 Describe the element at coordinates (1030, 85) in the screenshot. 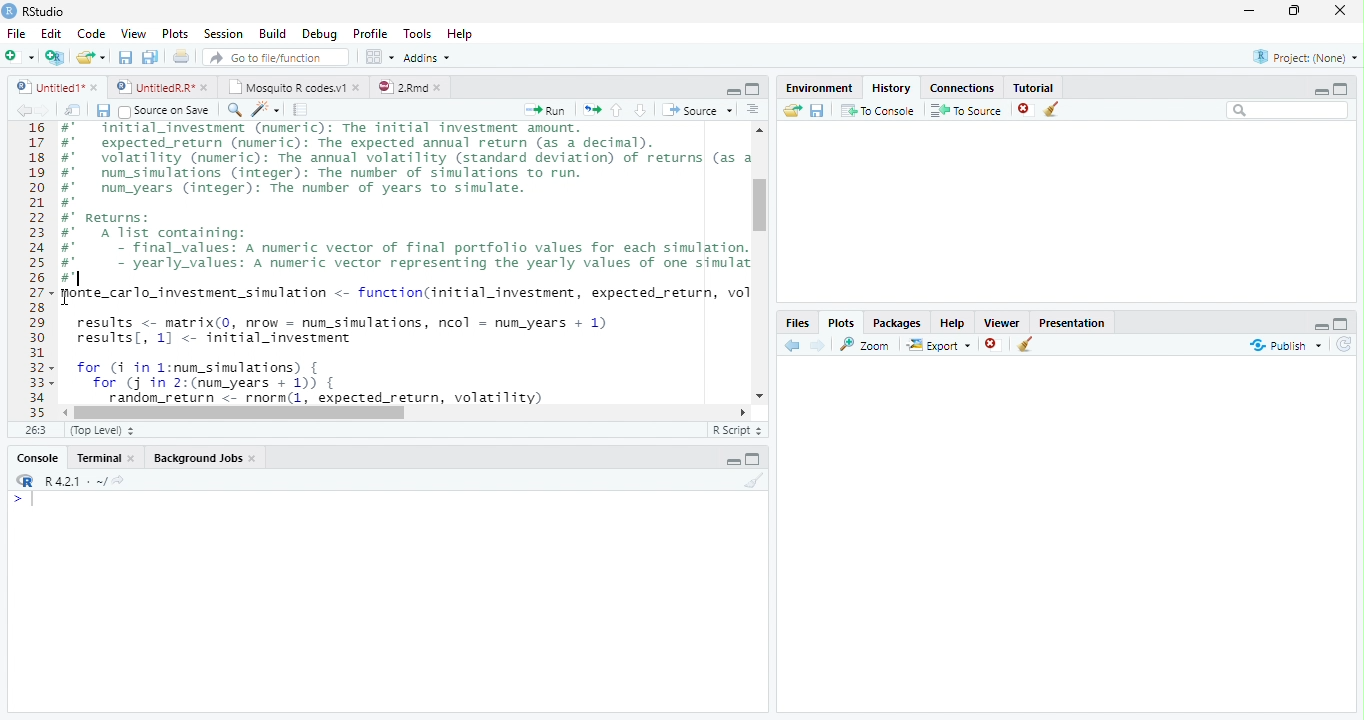

I see `Tutorial` at that location.